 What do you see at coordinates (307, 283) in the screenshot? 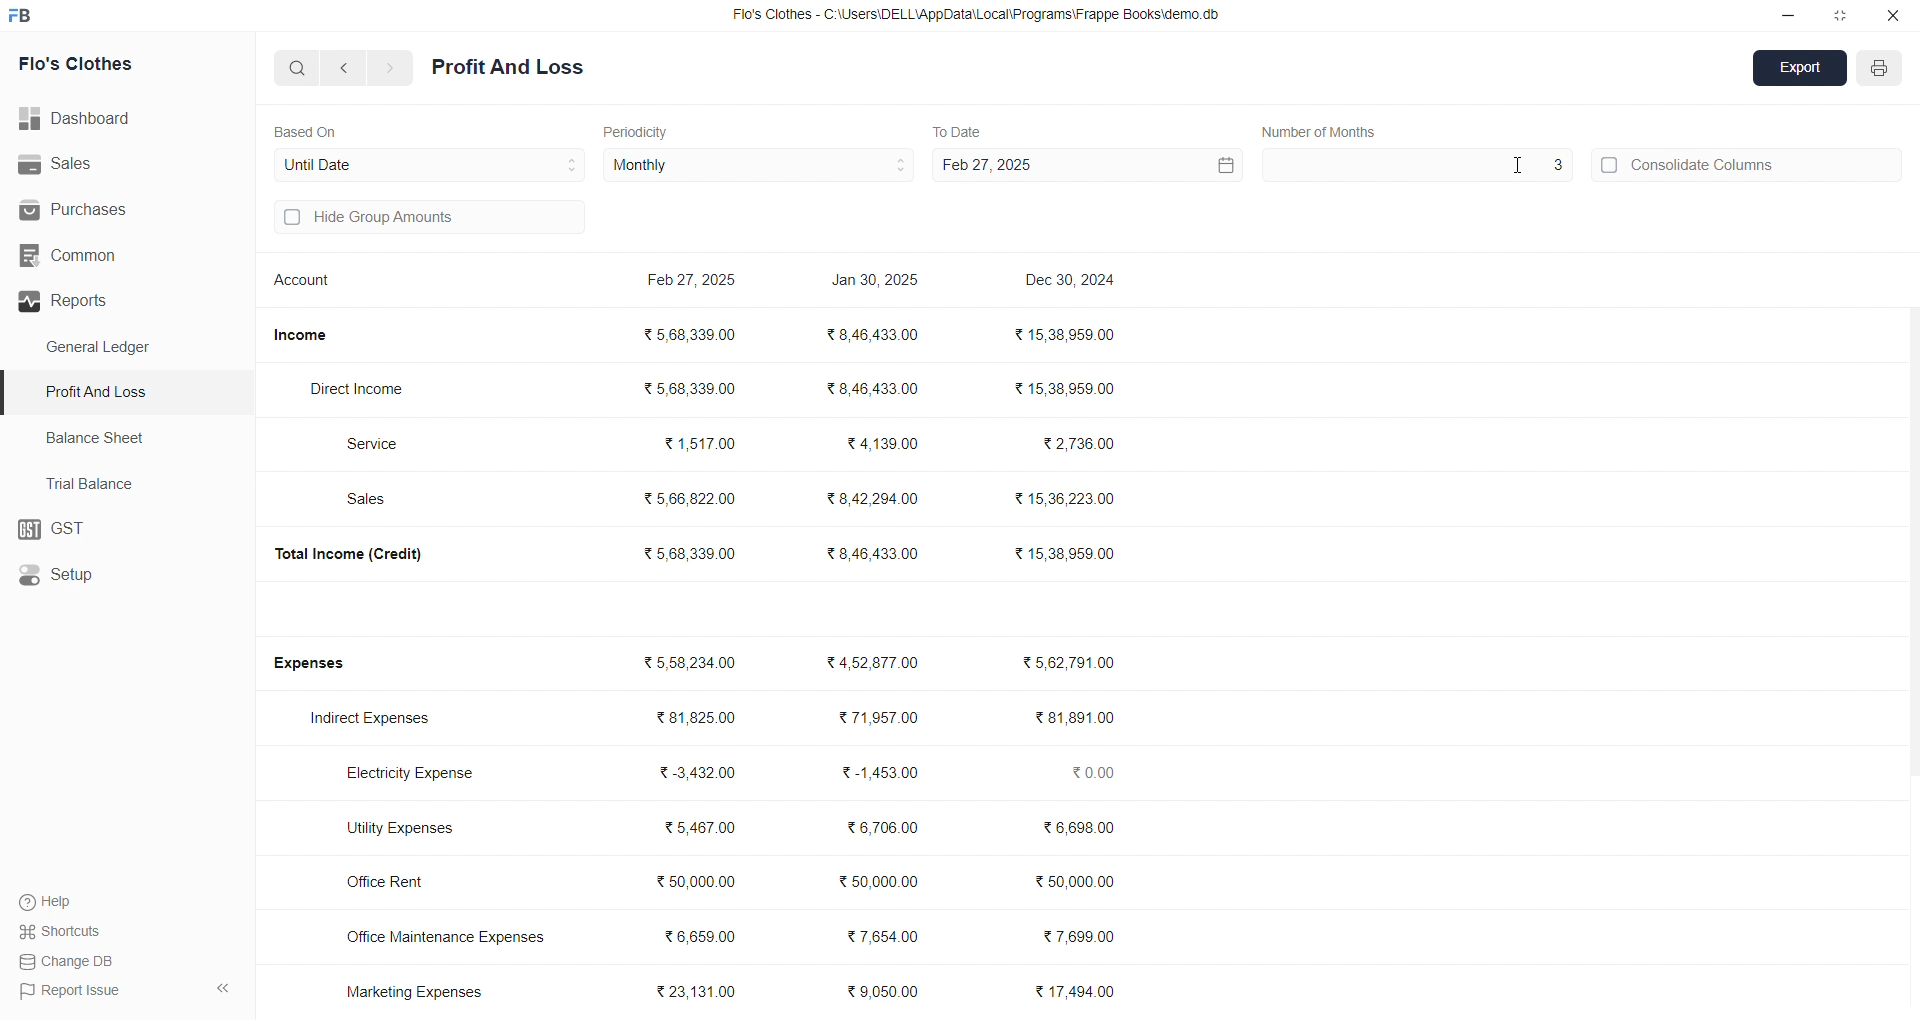
I see `Account` at bounding box center [307, 283].